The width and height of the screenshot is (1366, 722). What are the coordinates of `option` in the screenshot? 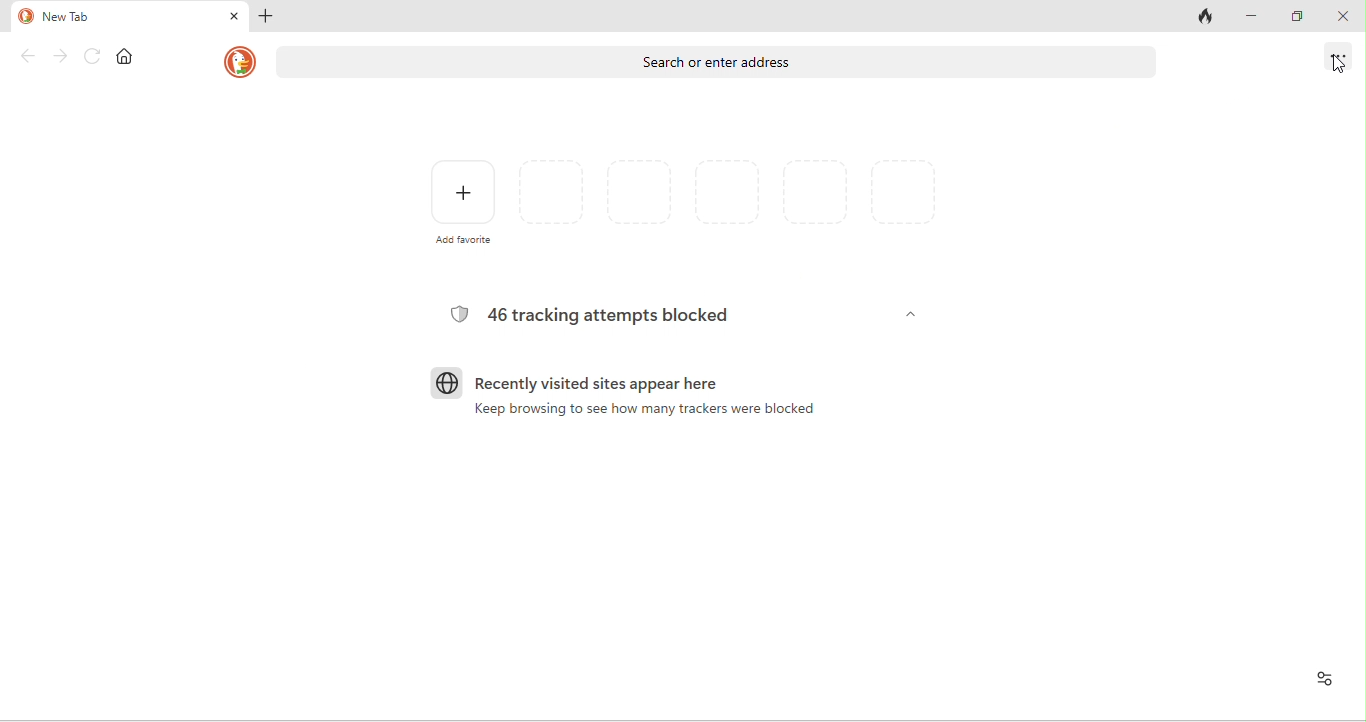 It's located at (1339, 62).